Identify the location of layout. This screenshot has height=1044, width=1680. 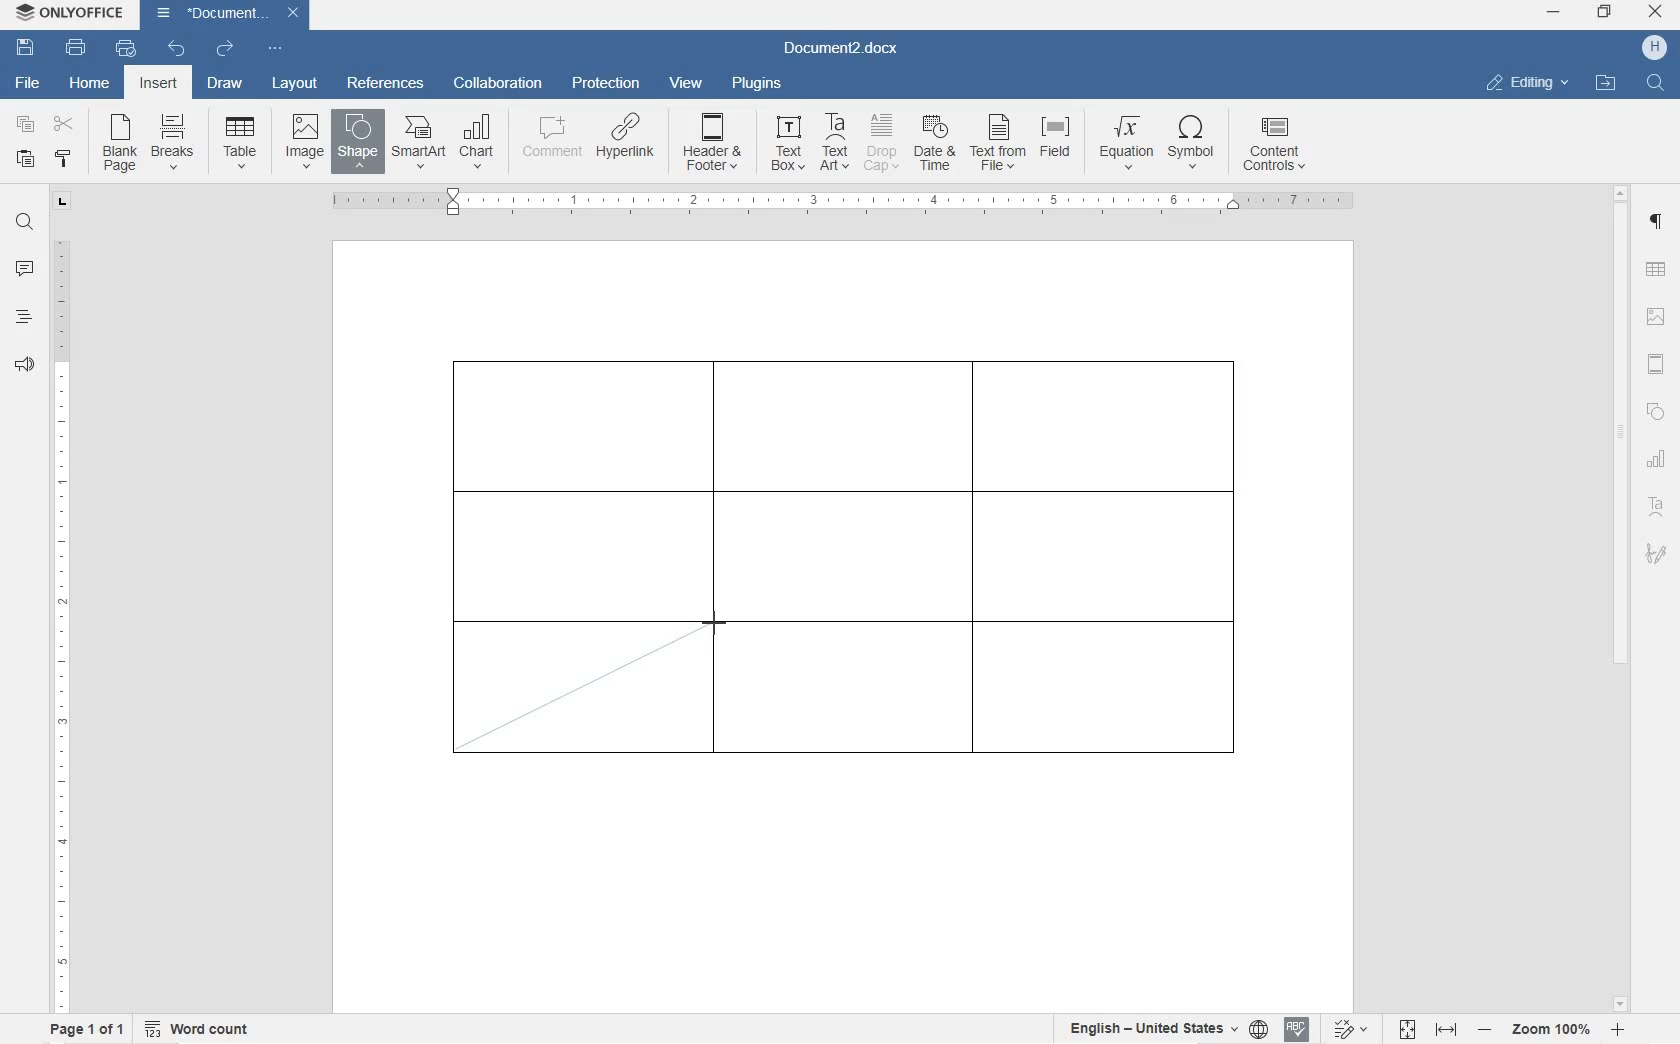
(296, 84).